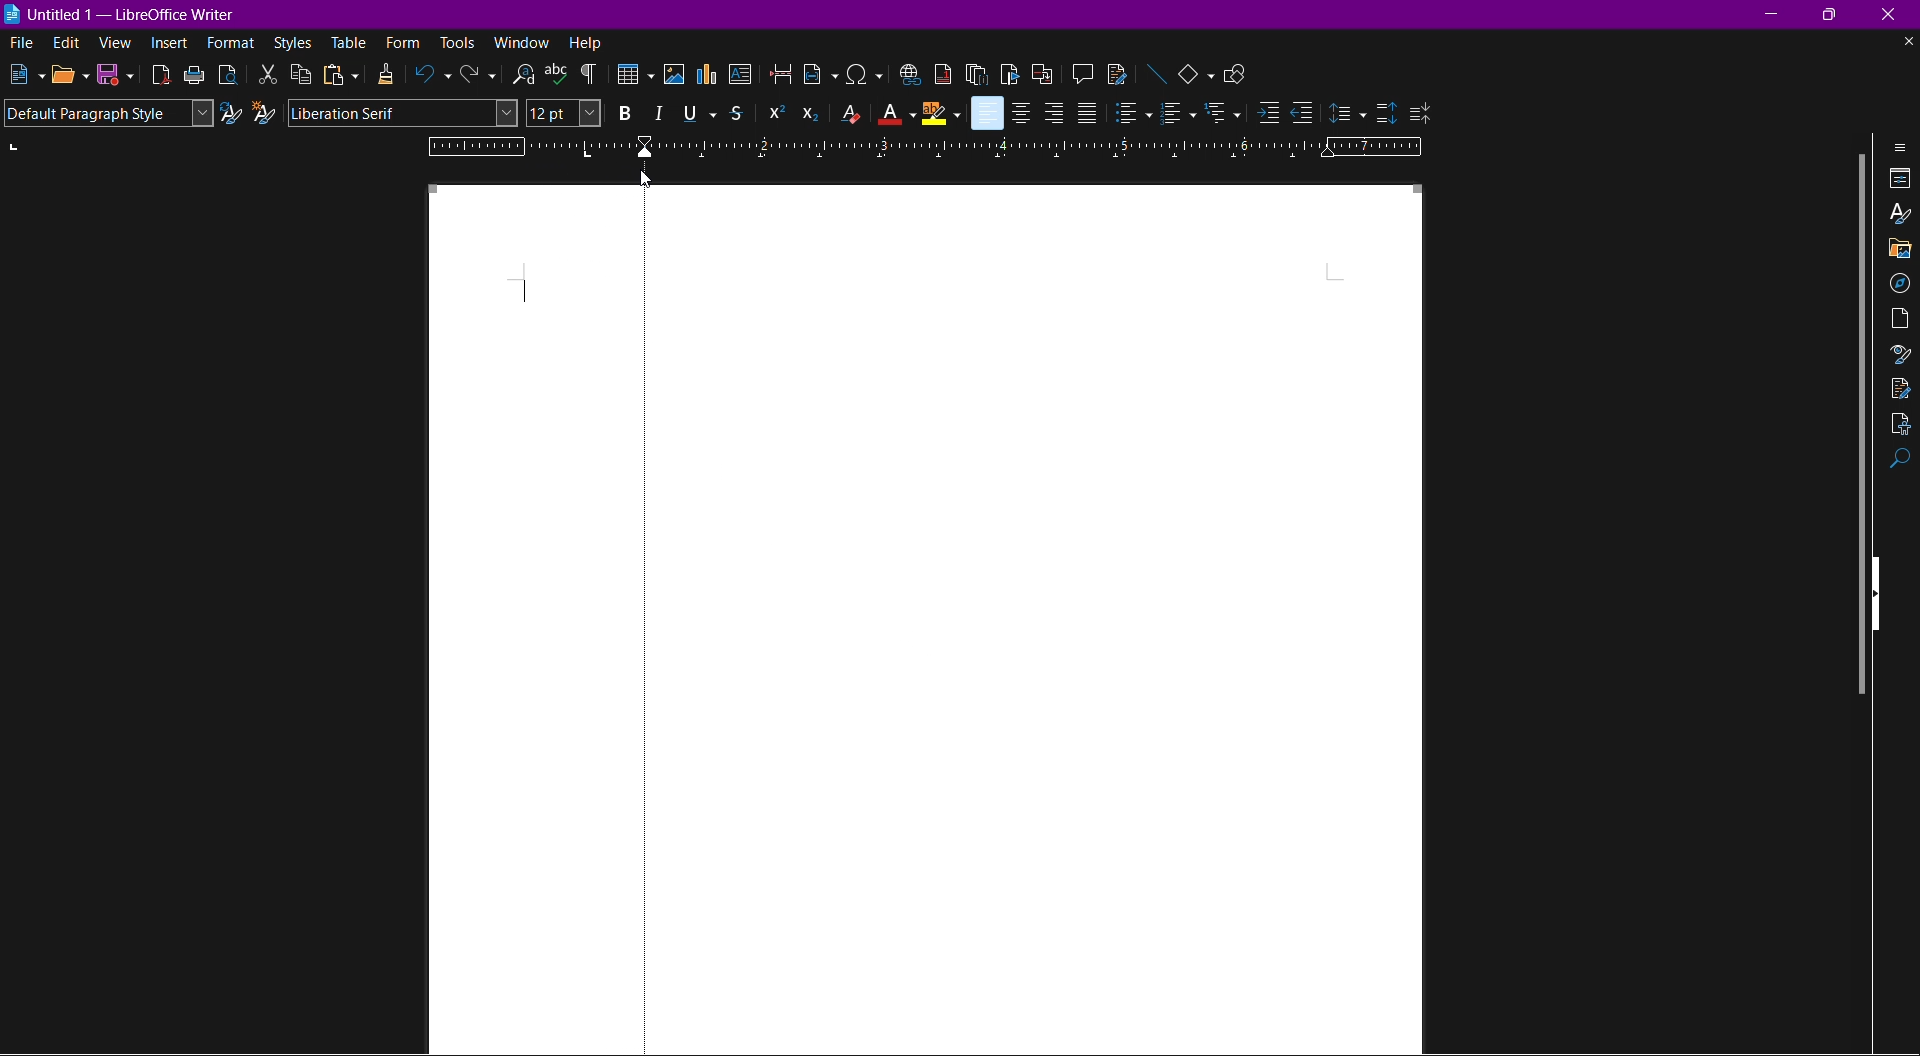  Describe the element at coordinates (195, 75) in the screenshot. I see `Print` at that location.